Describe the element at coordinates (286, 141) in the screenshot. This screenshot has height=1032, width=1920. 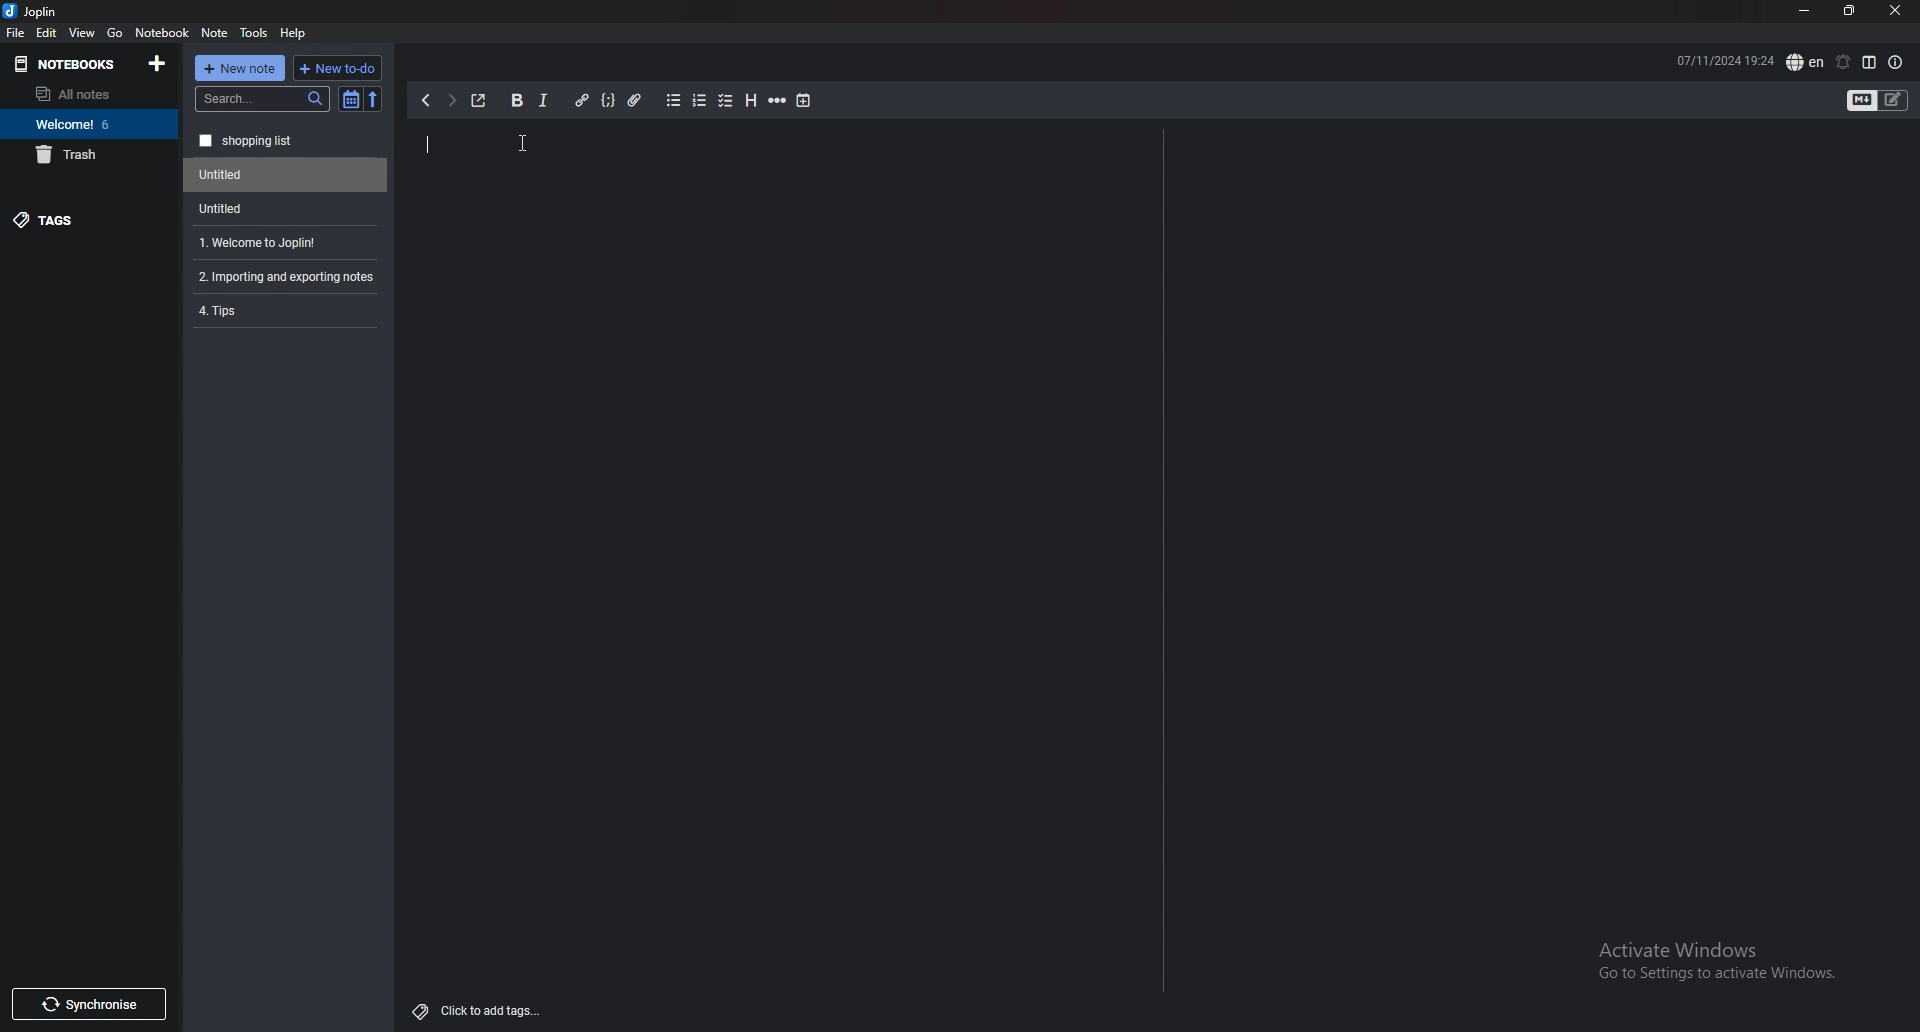
I see `shopping list` at that location.